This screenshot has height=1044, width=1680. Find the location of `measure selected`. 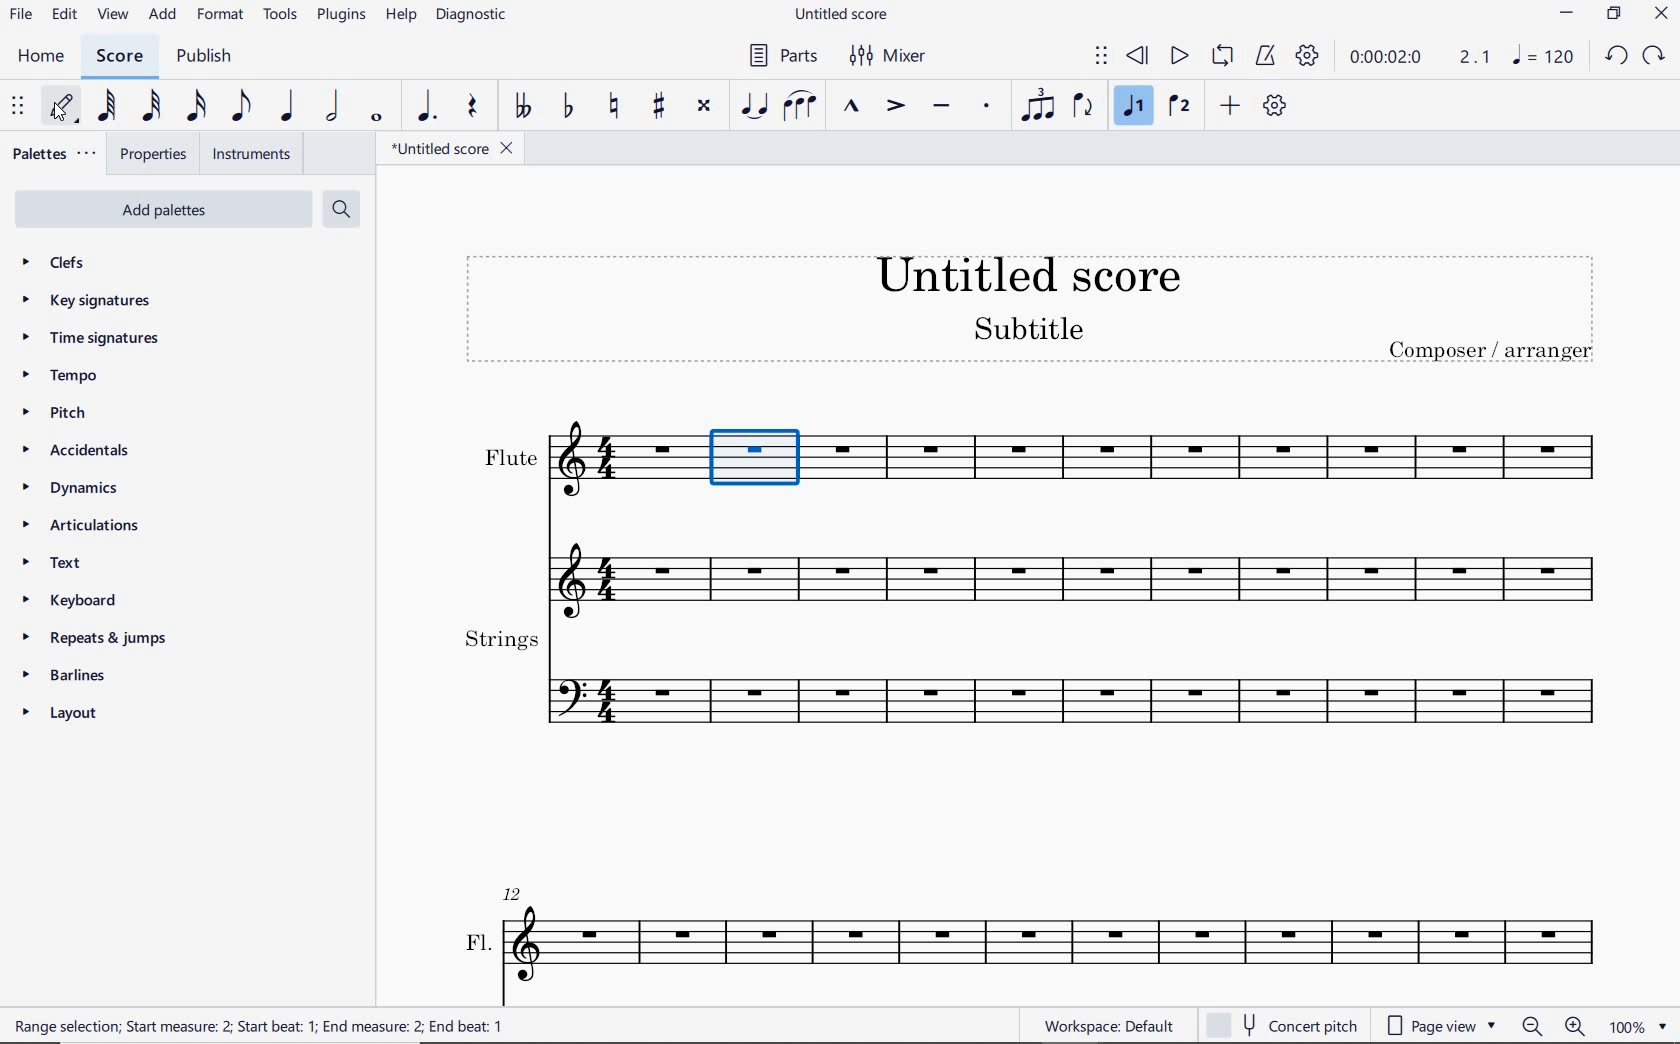

measure selected is located at coordinates (757, 464).